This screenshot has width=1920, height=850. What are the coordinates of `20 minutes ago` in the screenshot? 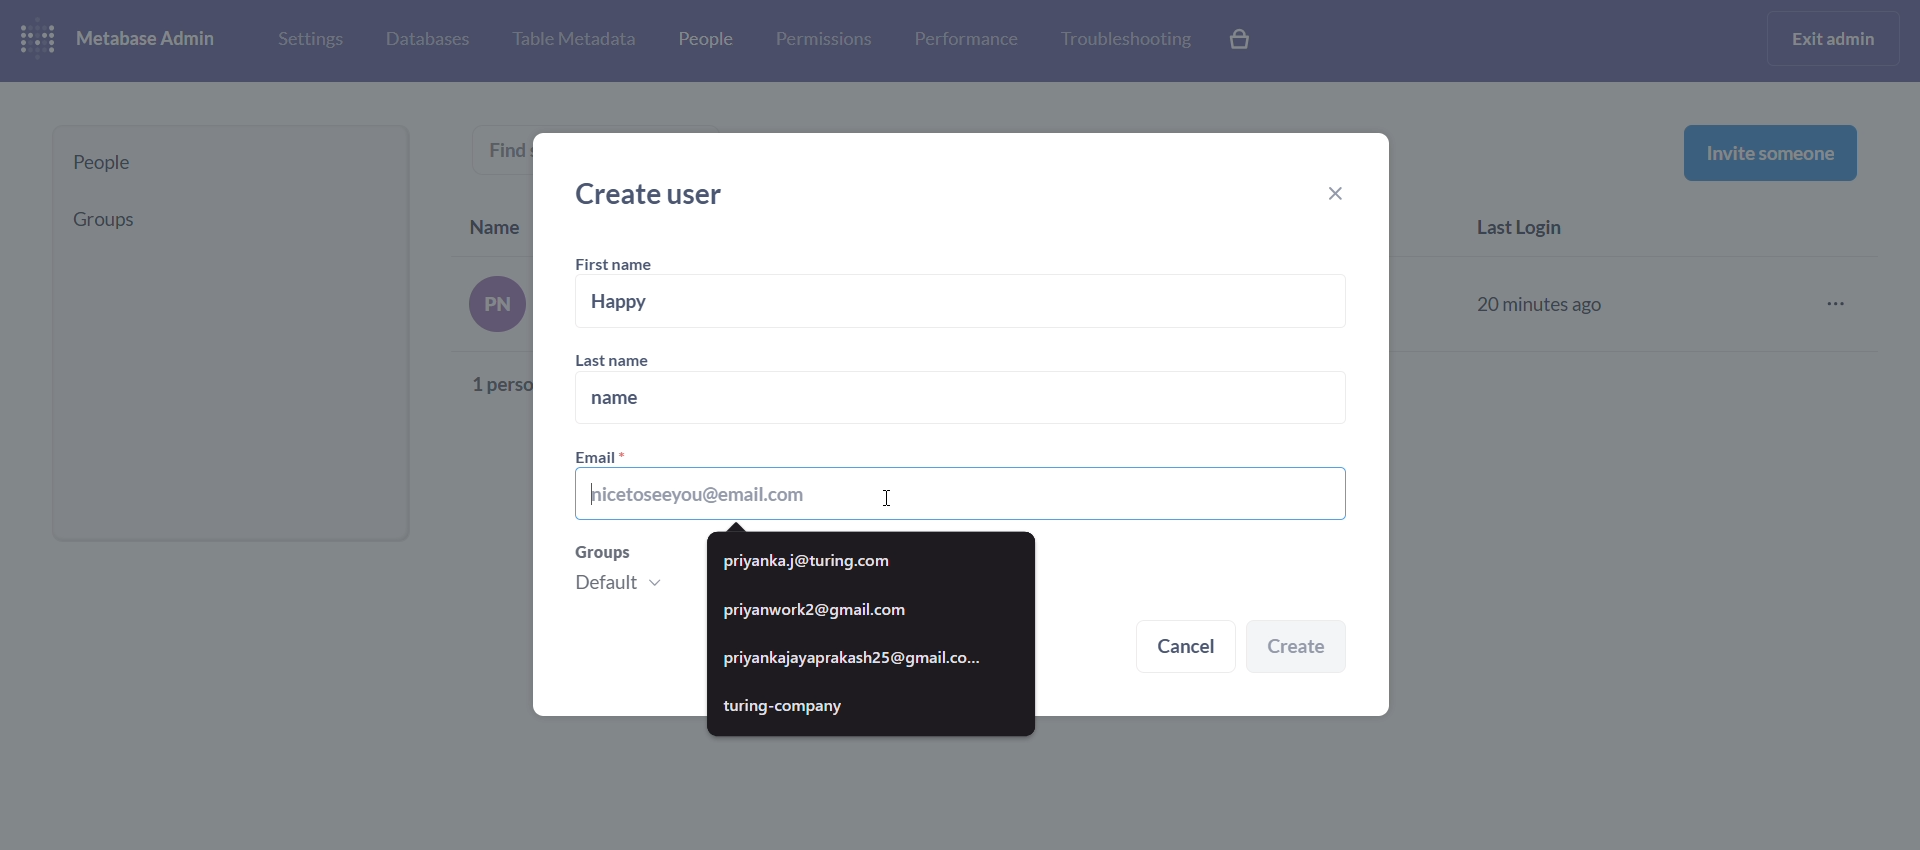 It's located at (1544, 301).